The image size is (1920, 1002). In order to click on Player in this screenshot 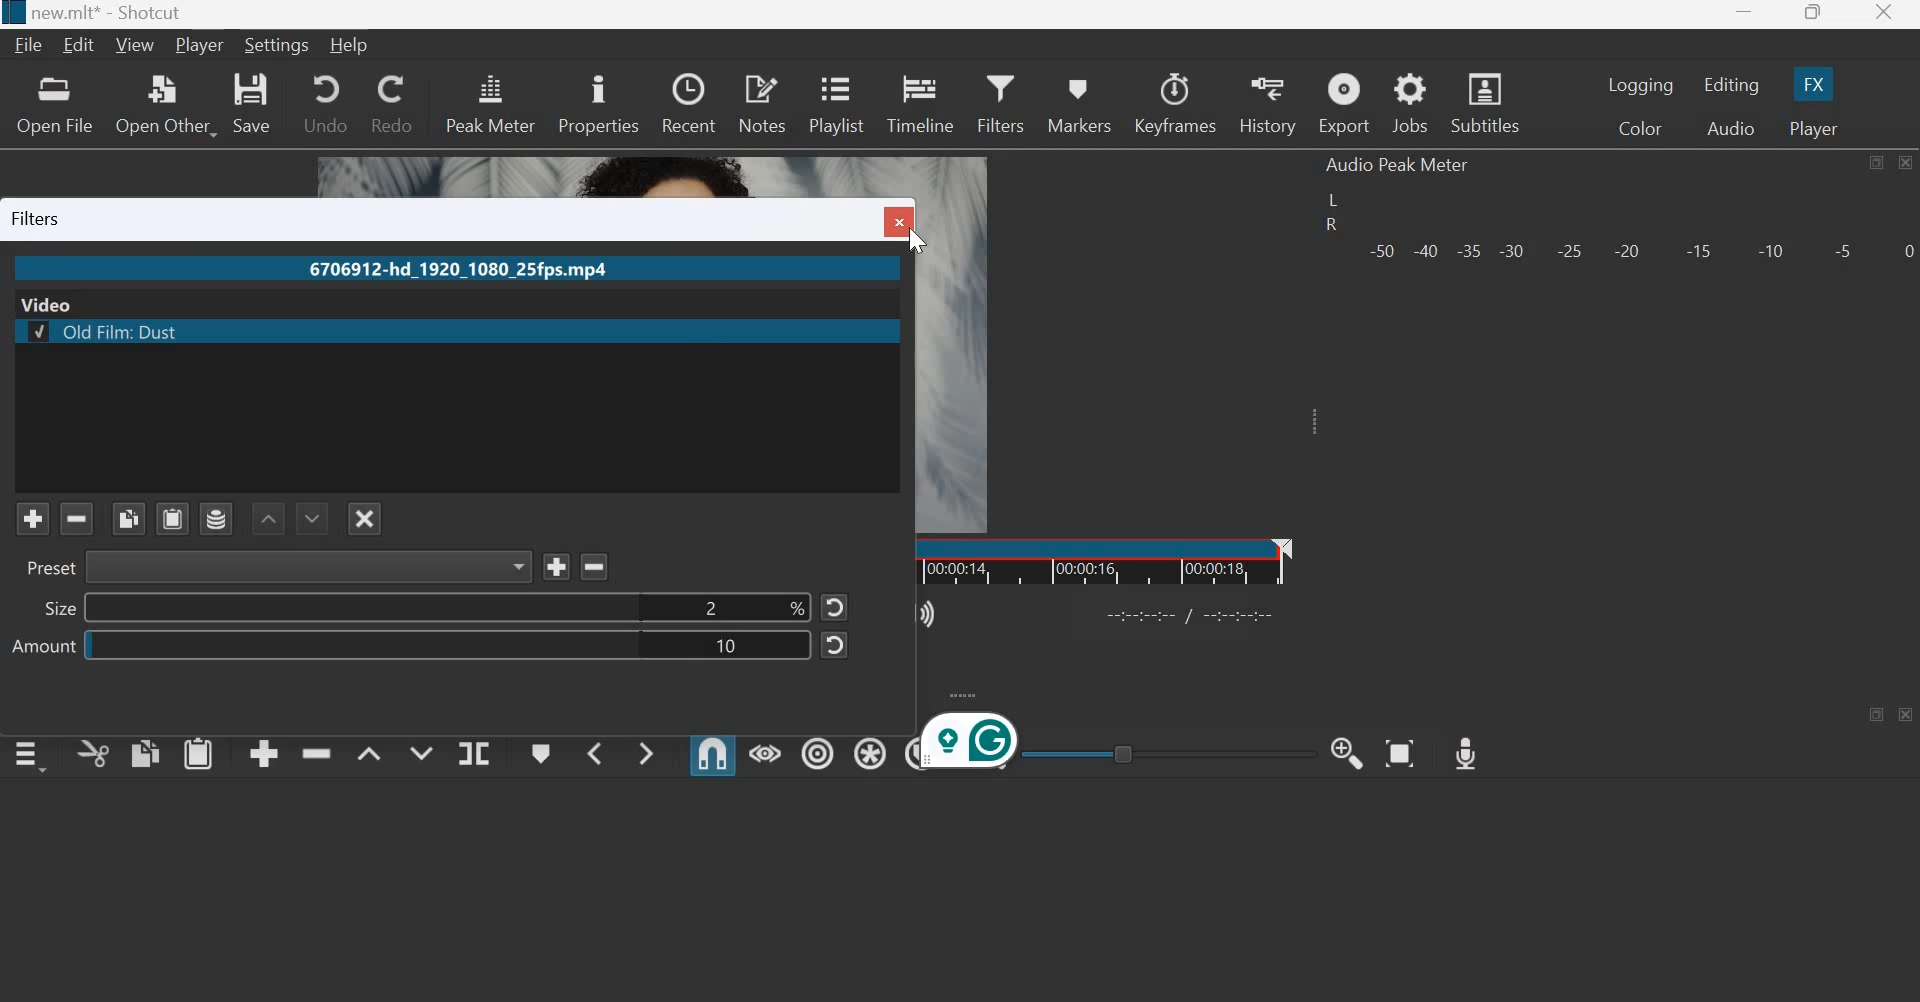, I will do `click(1811, 128)`.